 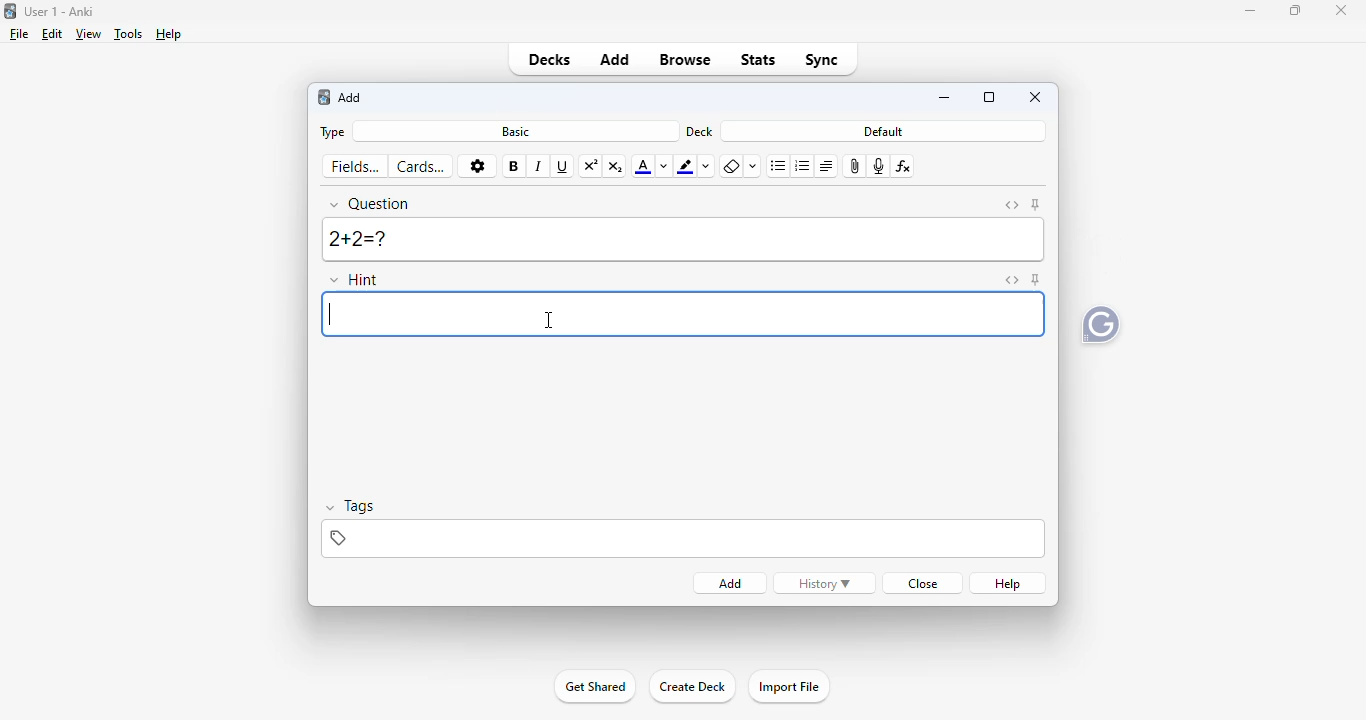 I want to click on attach pictures/audio/video, so click(x=855, y=166).